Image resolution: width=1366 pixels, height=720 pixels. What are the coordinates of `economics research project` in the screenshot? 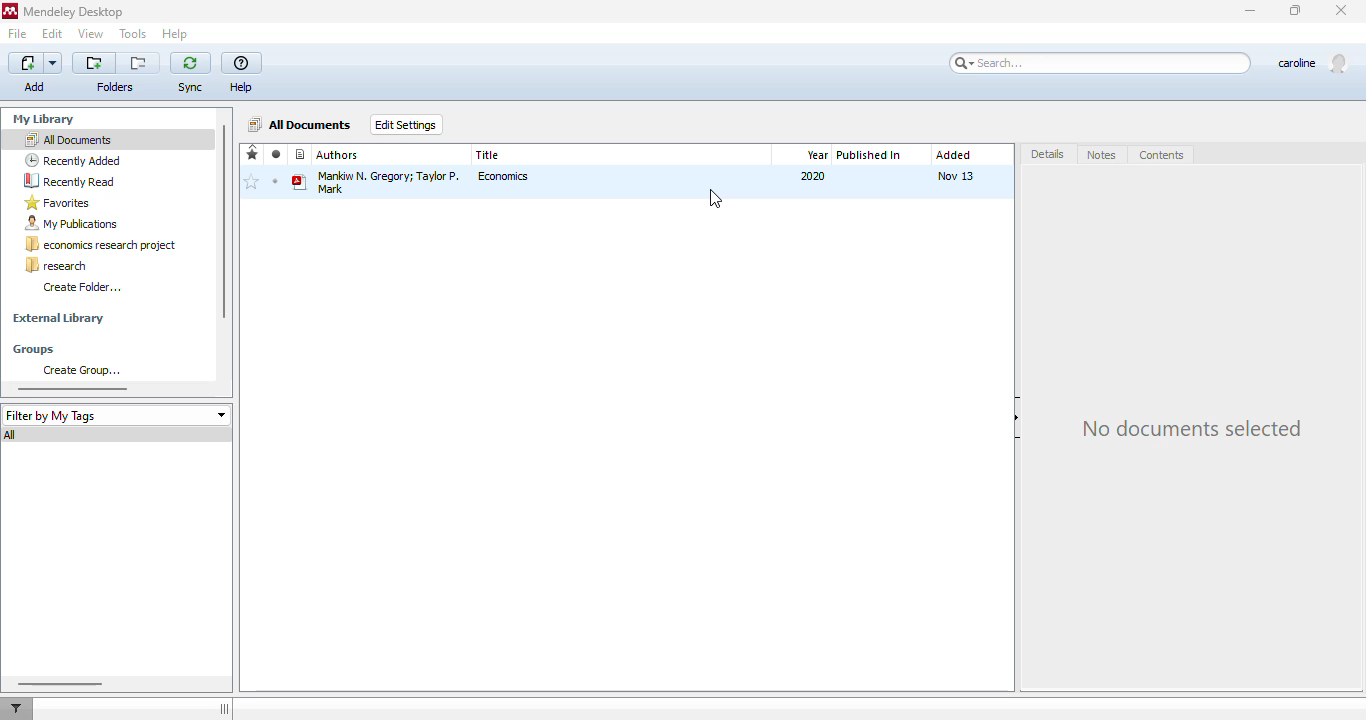 It's located at (102, 245).